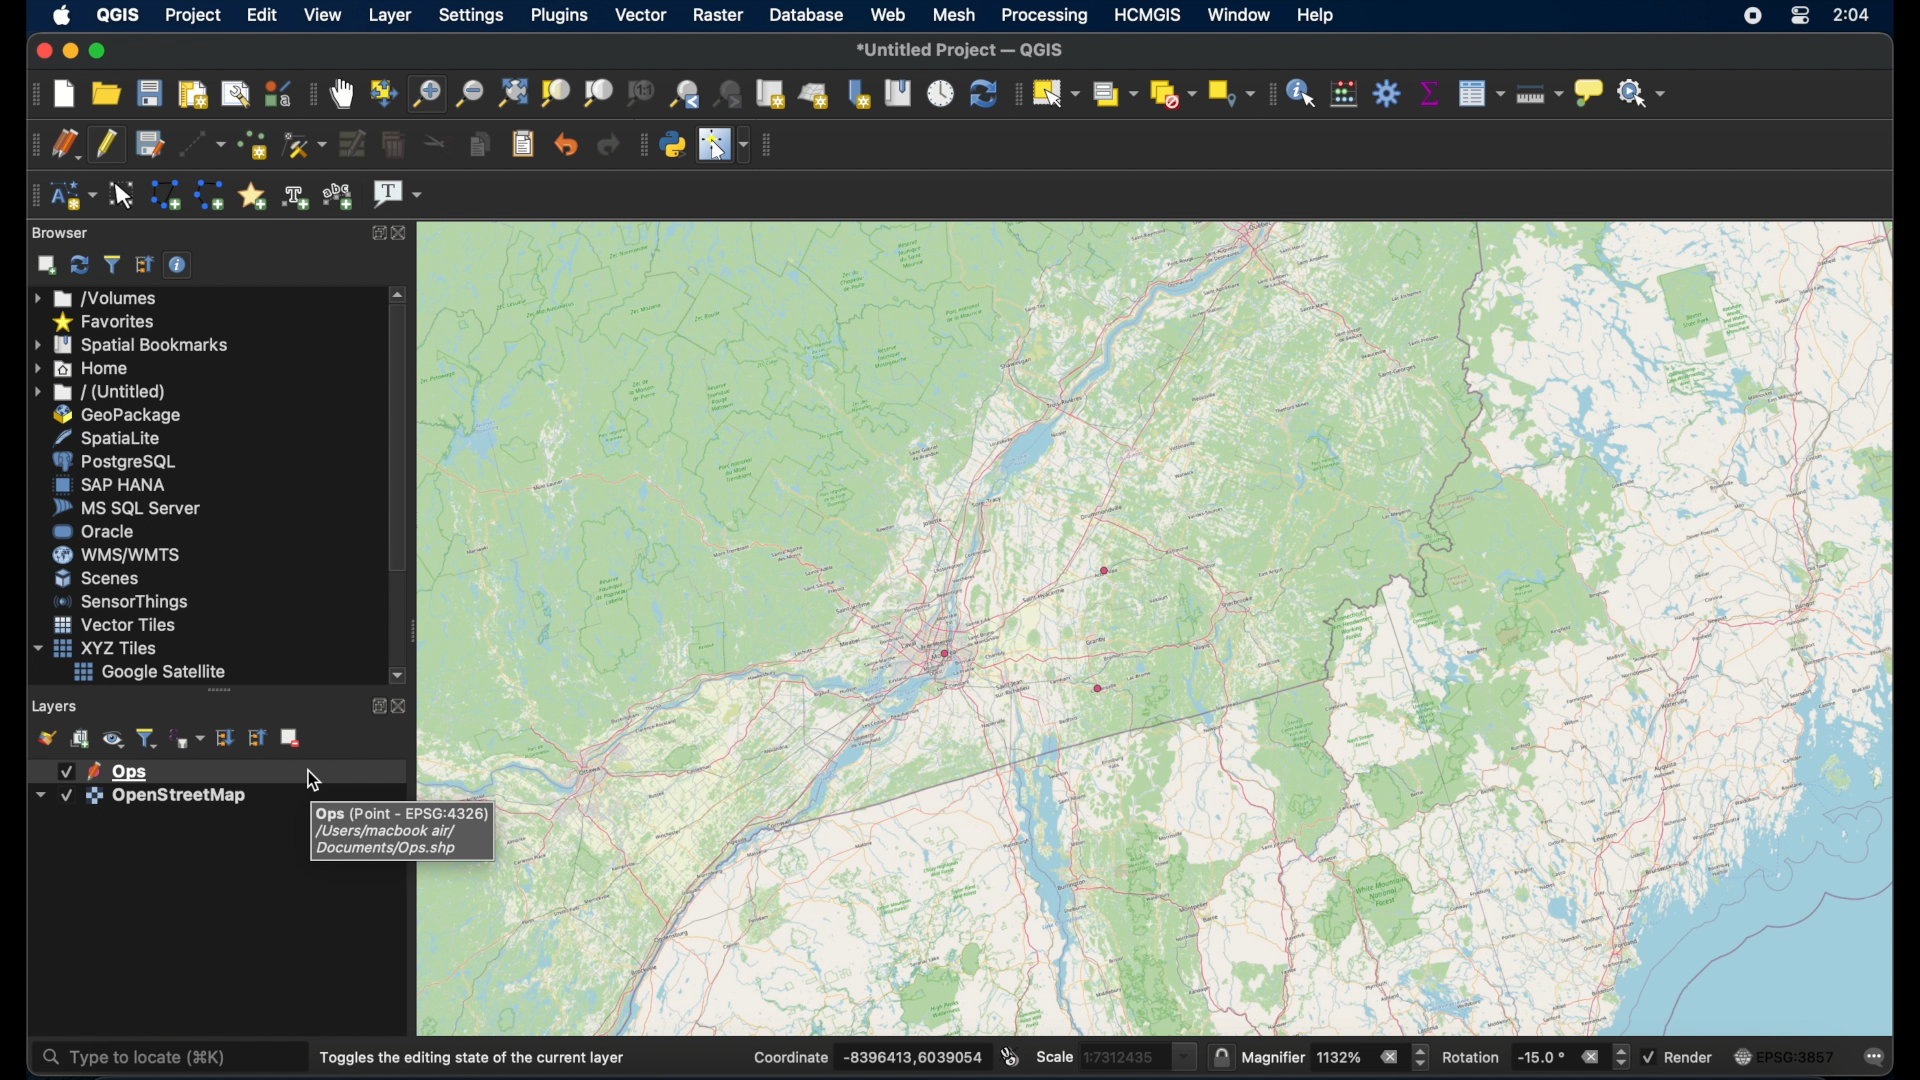  I want to click on zoom full, so click(512, 95).